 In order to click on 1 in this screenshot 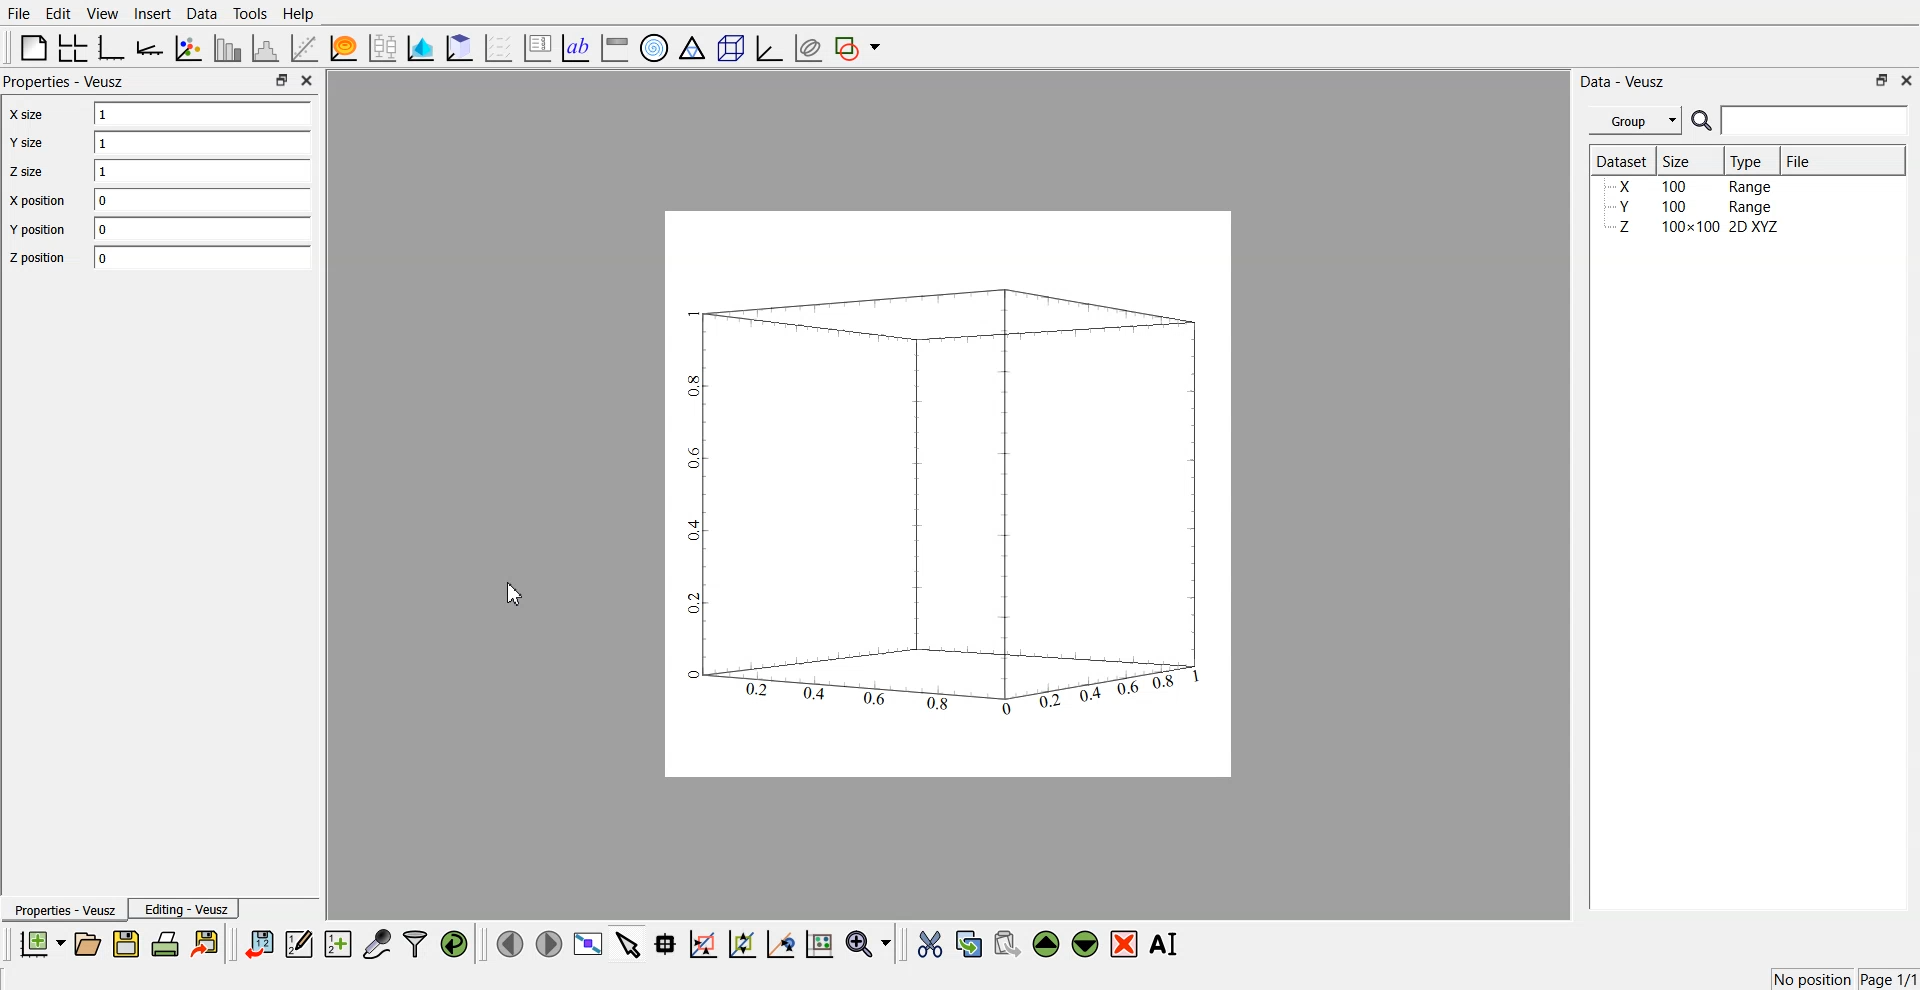, I will do `click(203, 170)`.